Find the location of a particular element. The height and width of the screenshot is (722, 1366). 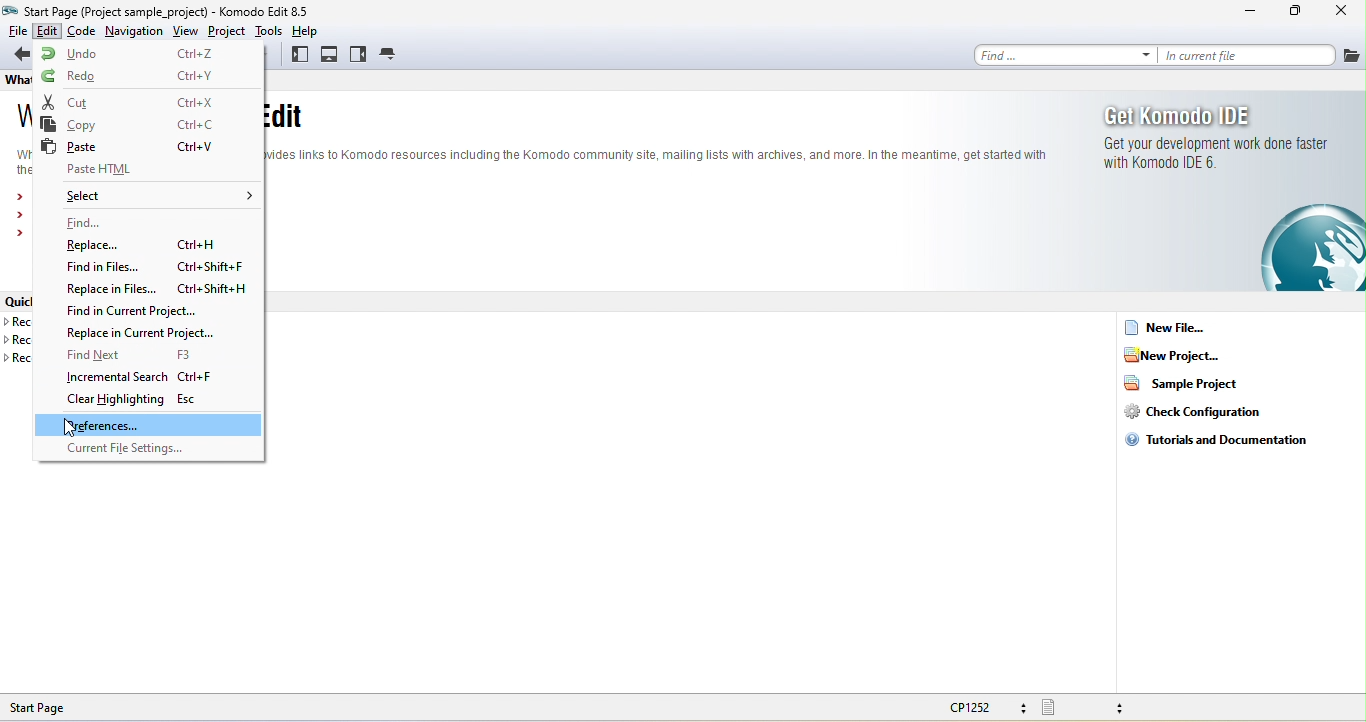

code is located at coordinates (84, 32).